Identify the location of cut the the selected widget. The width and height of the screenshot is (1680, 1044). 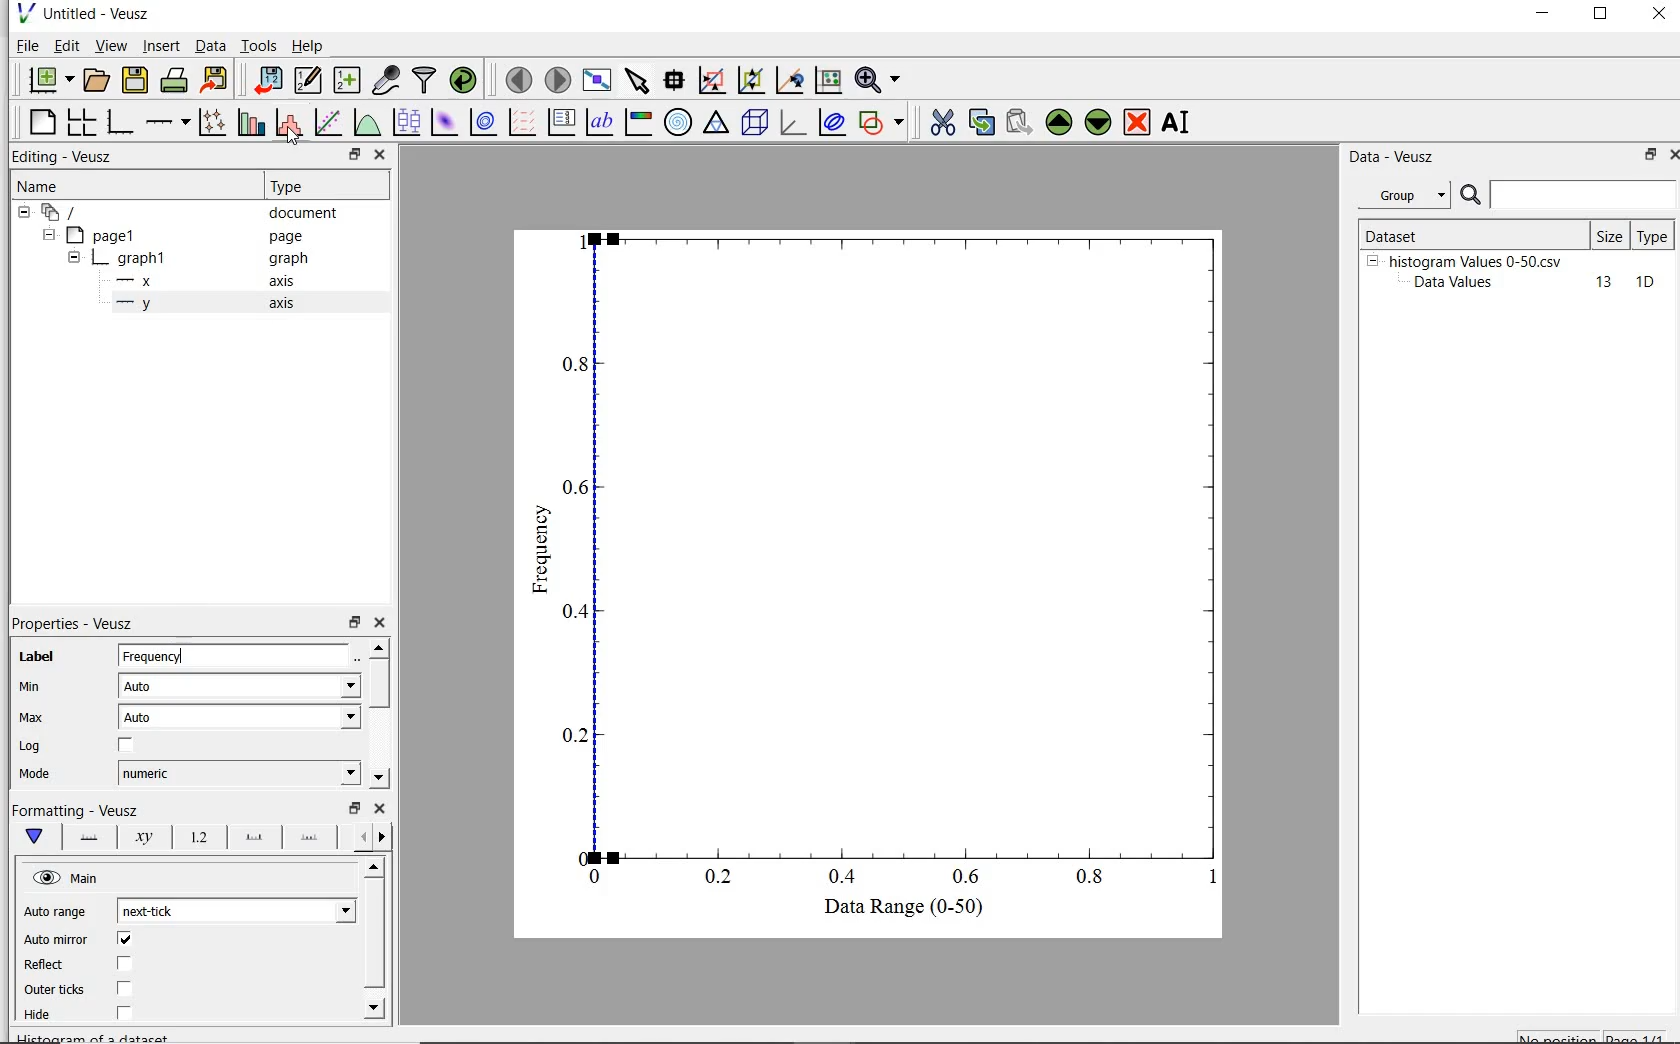
(940, 125).